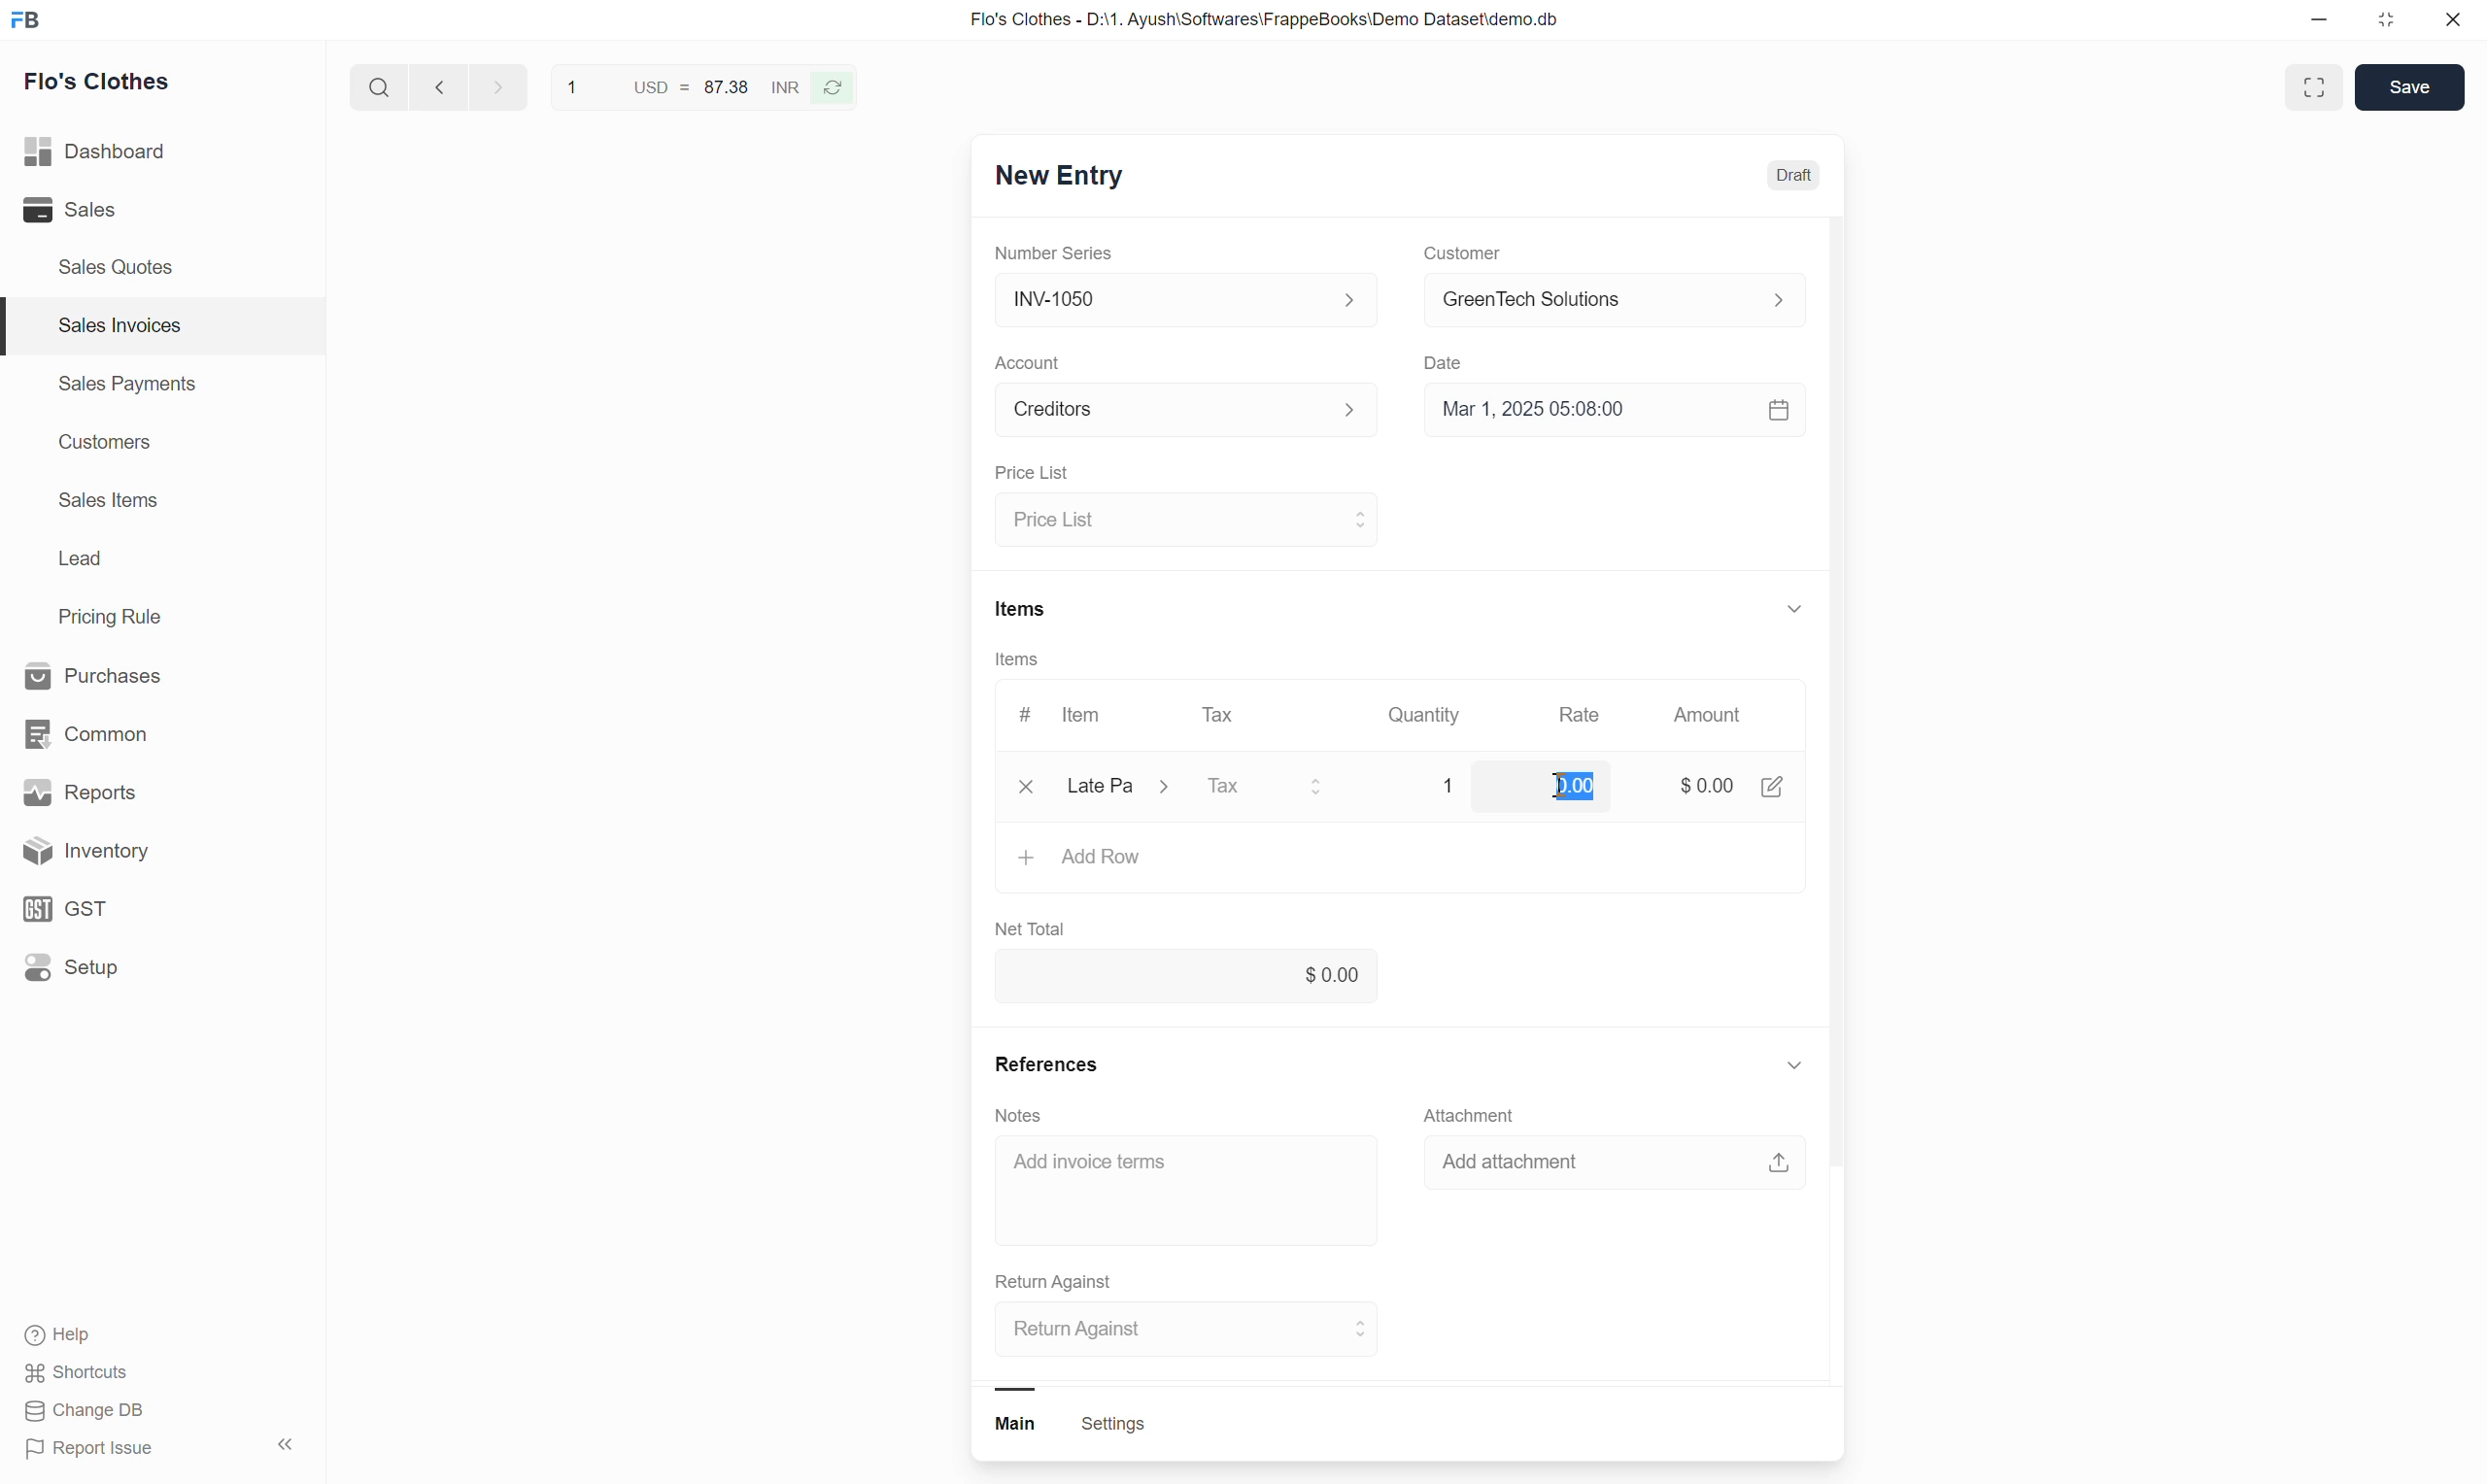 This screenshot has height=1484, width=2487. Describe the element at coordinates (1075, 177) in the screenshot. I see `New Entry` at that location.